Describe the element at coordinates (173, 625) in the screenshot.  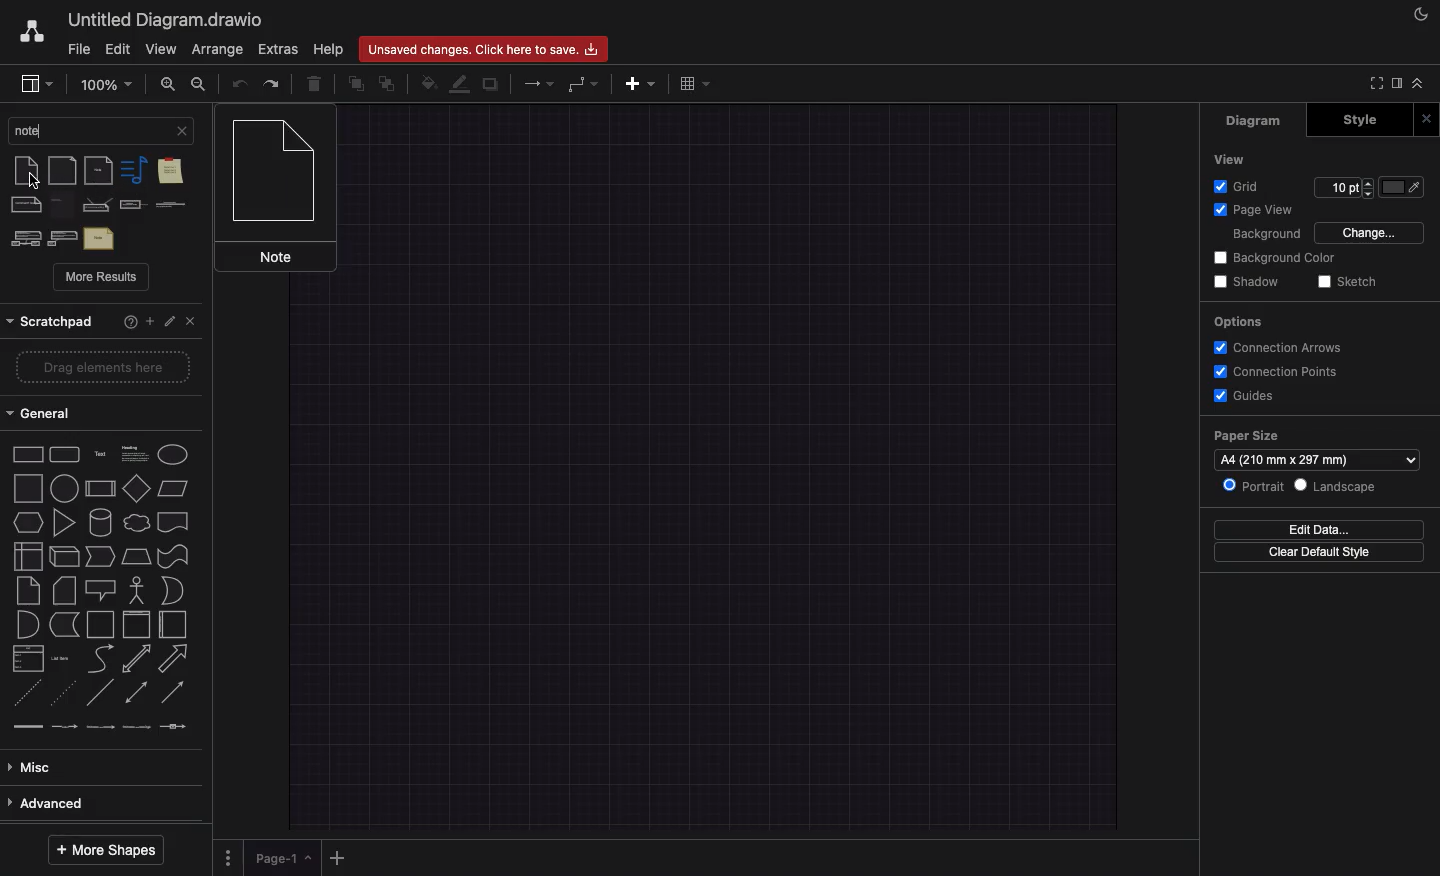
I see `horizontal container` at that location.